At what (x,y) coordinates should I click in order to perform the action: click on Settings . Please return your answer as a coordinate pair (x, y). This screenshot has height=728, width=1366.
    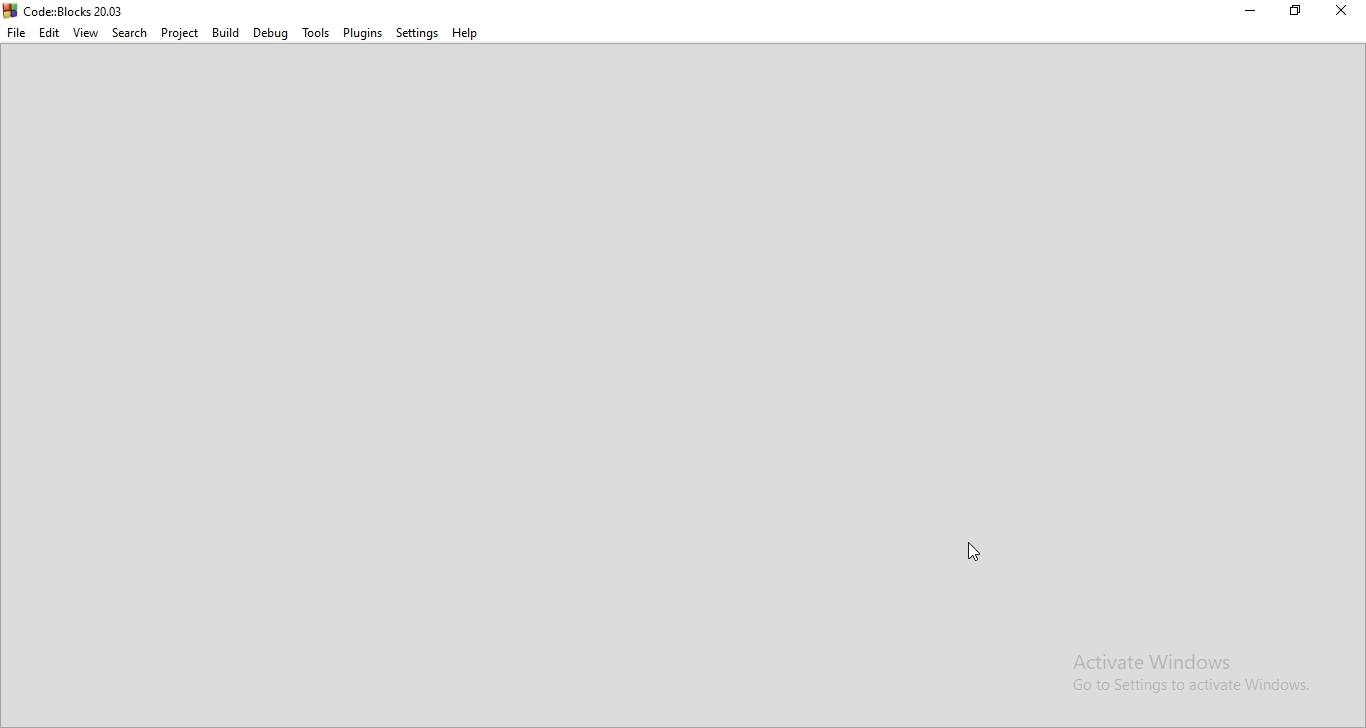
    Looking at the image, I should click on (416, 34).